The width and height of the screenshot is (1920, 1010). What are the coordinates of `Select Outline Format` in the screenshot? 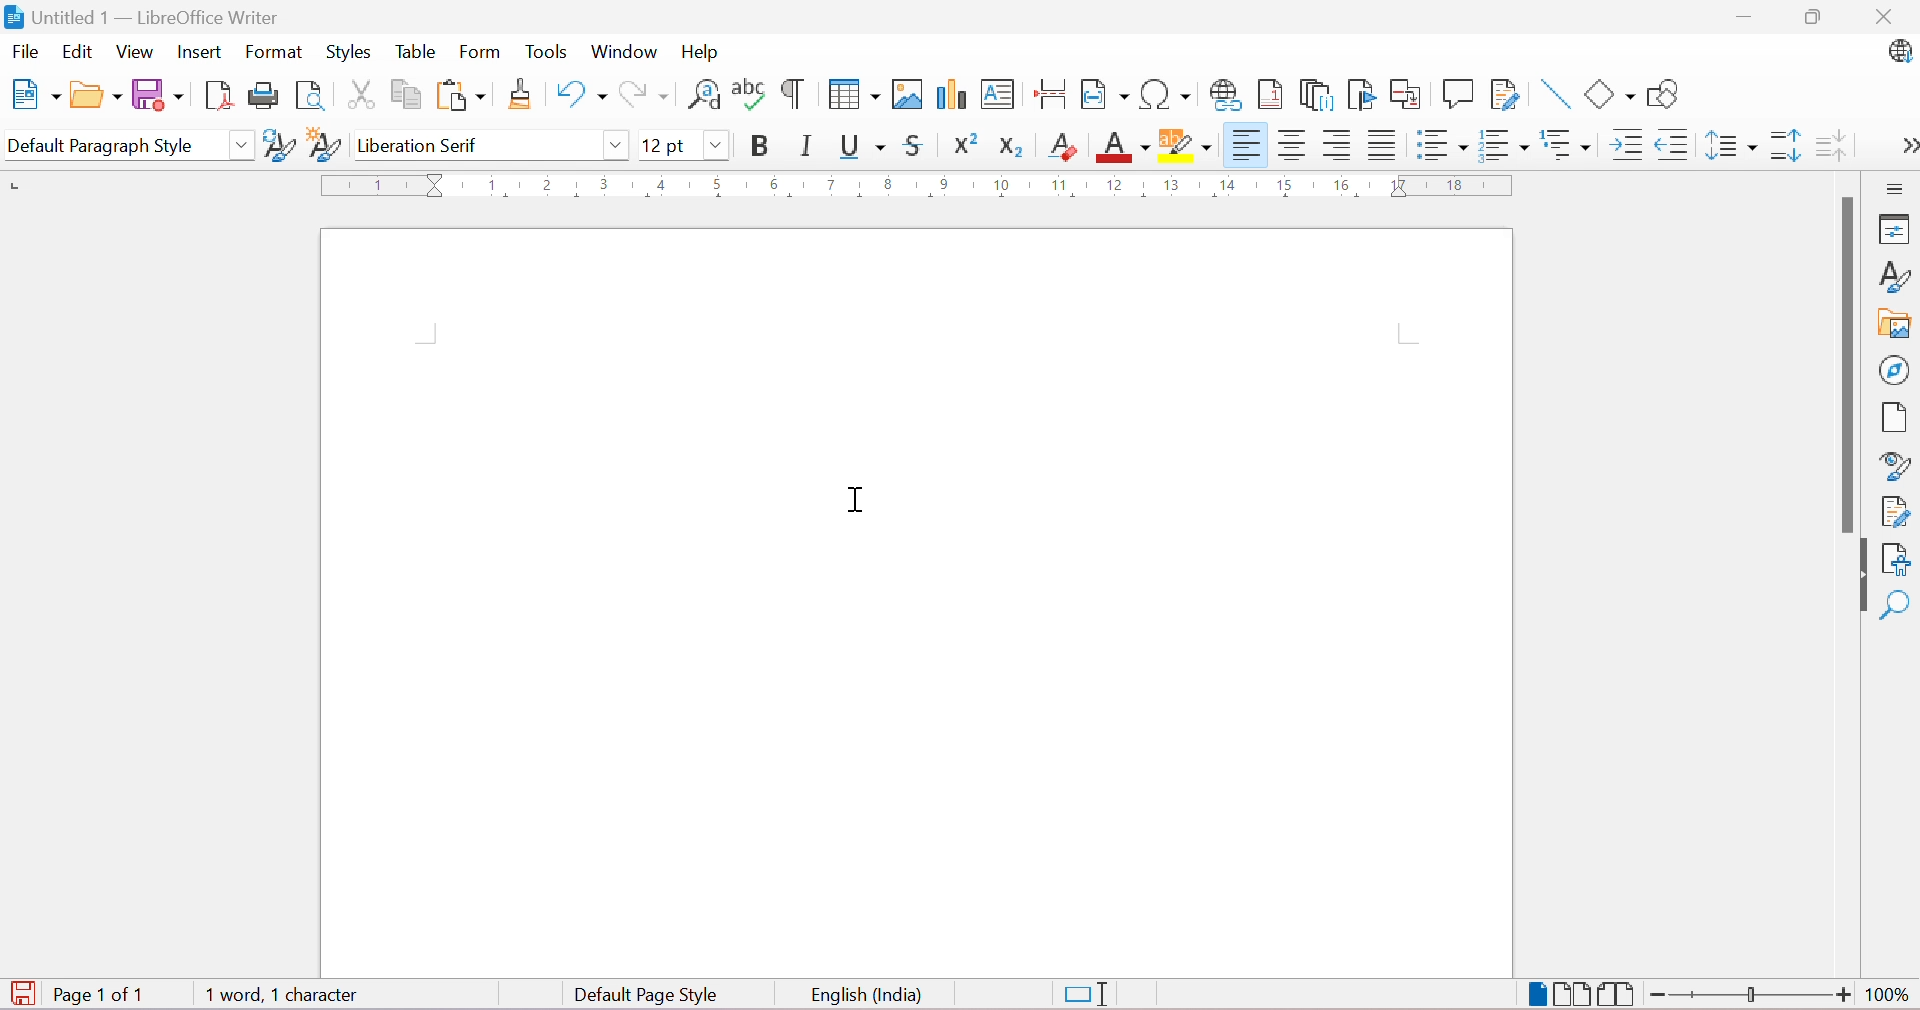 It's located at (1563, 144).